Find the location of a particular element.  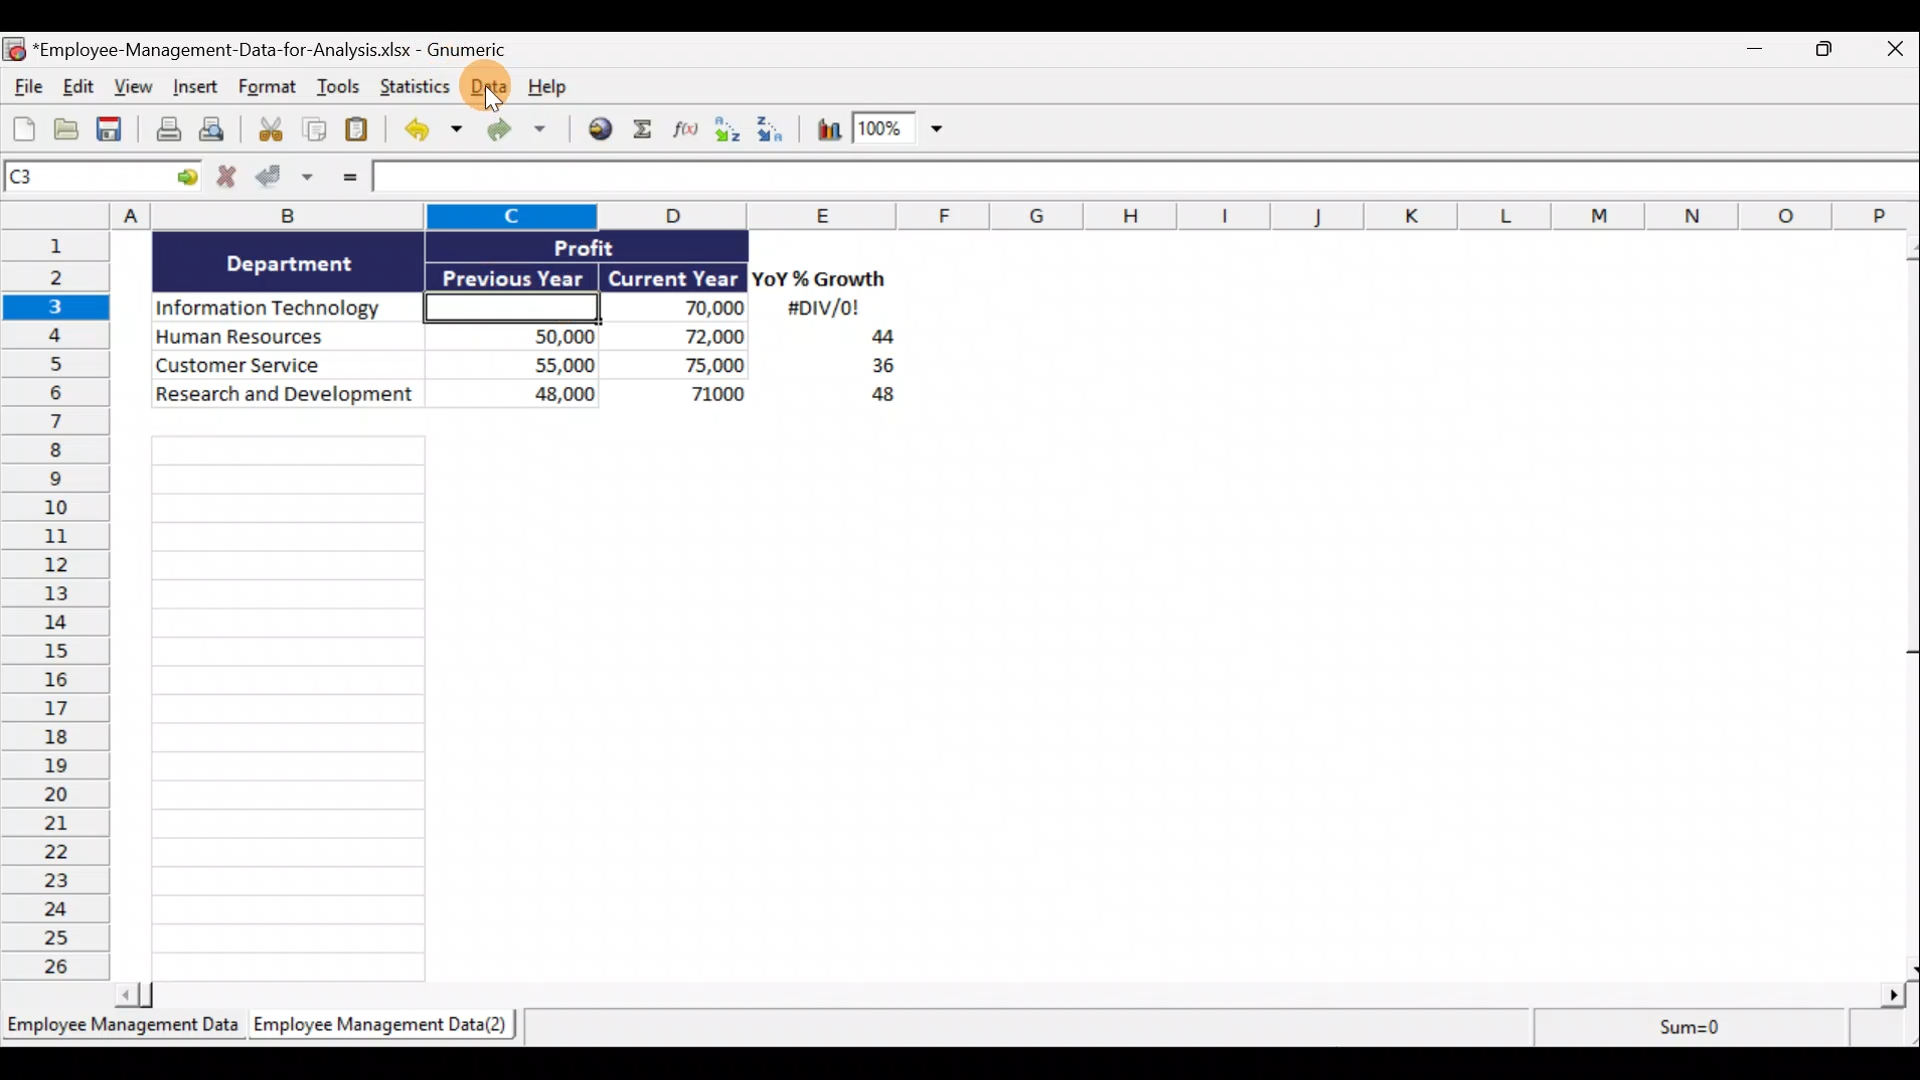

Cut selection is located at coordinates (269, 130).